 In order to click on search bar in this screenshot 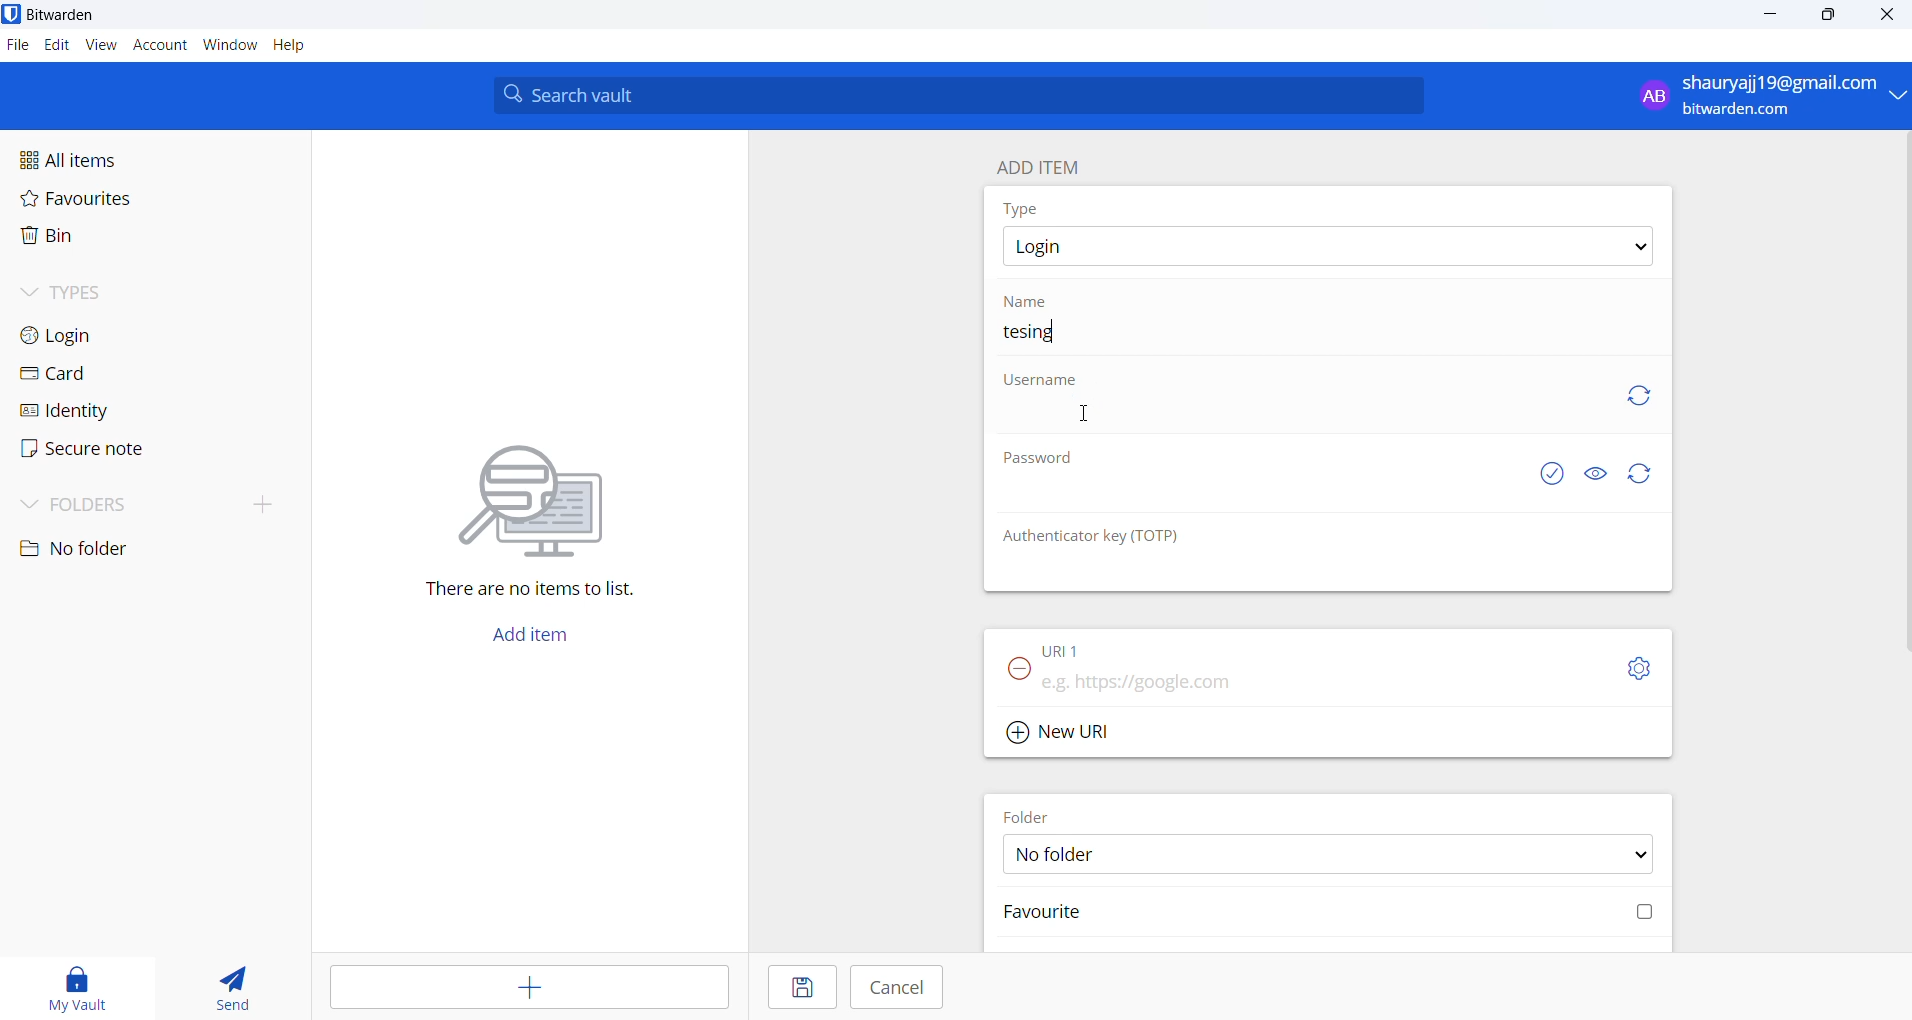, I will do `click(966, 95)`.